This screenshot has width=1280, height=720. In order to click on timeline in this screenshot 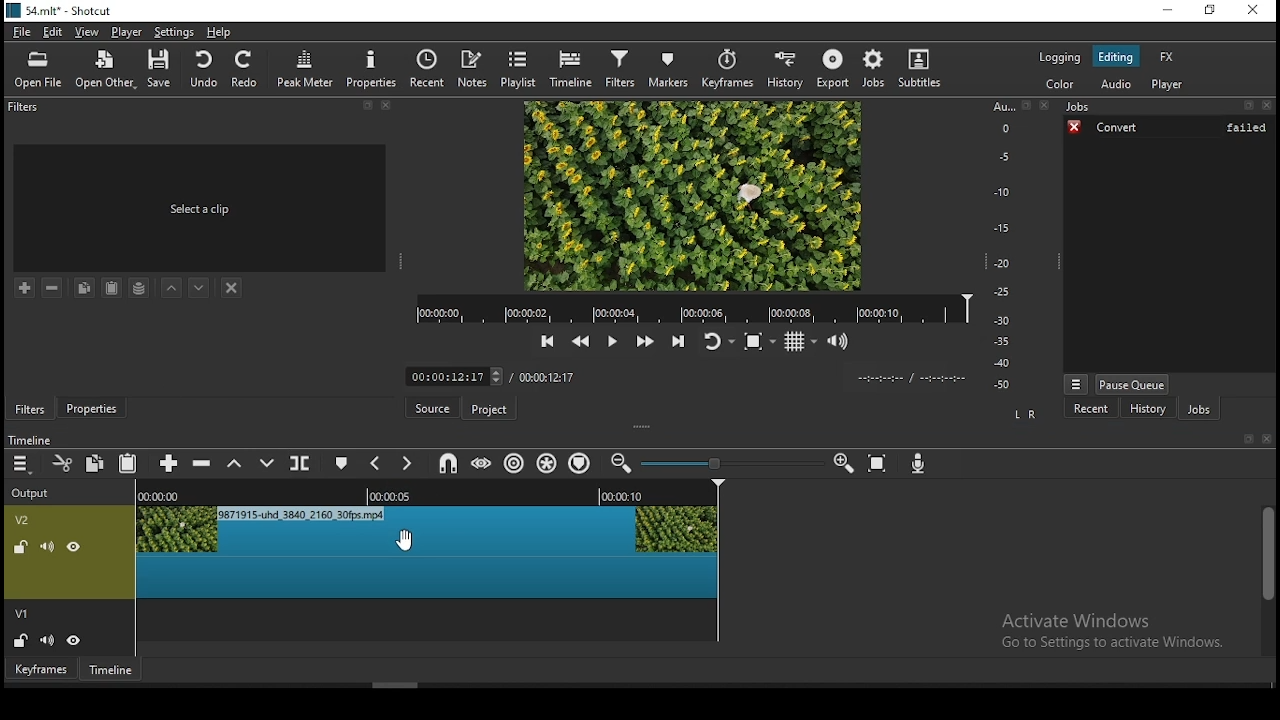, I will do `click(111, 668)`.